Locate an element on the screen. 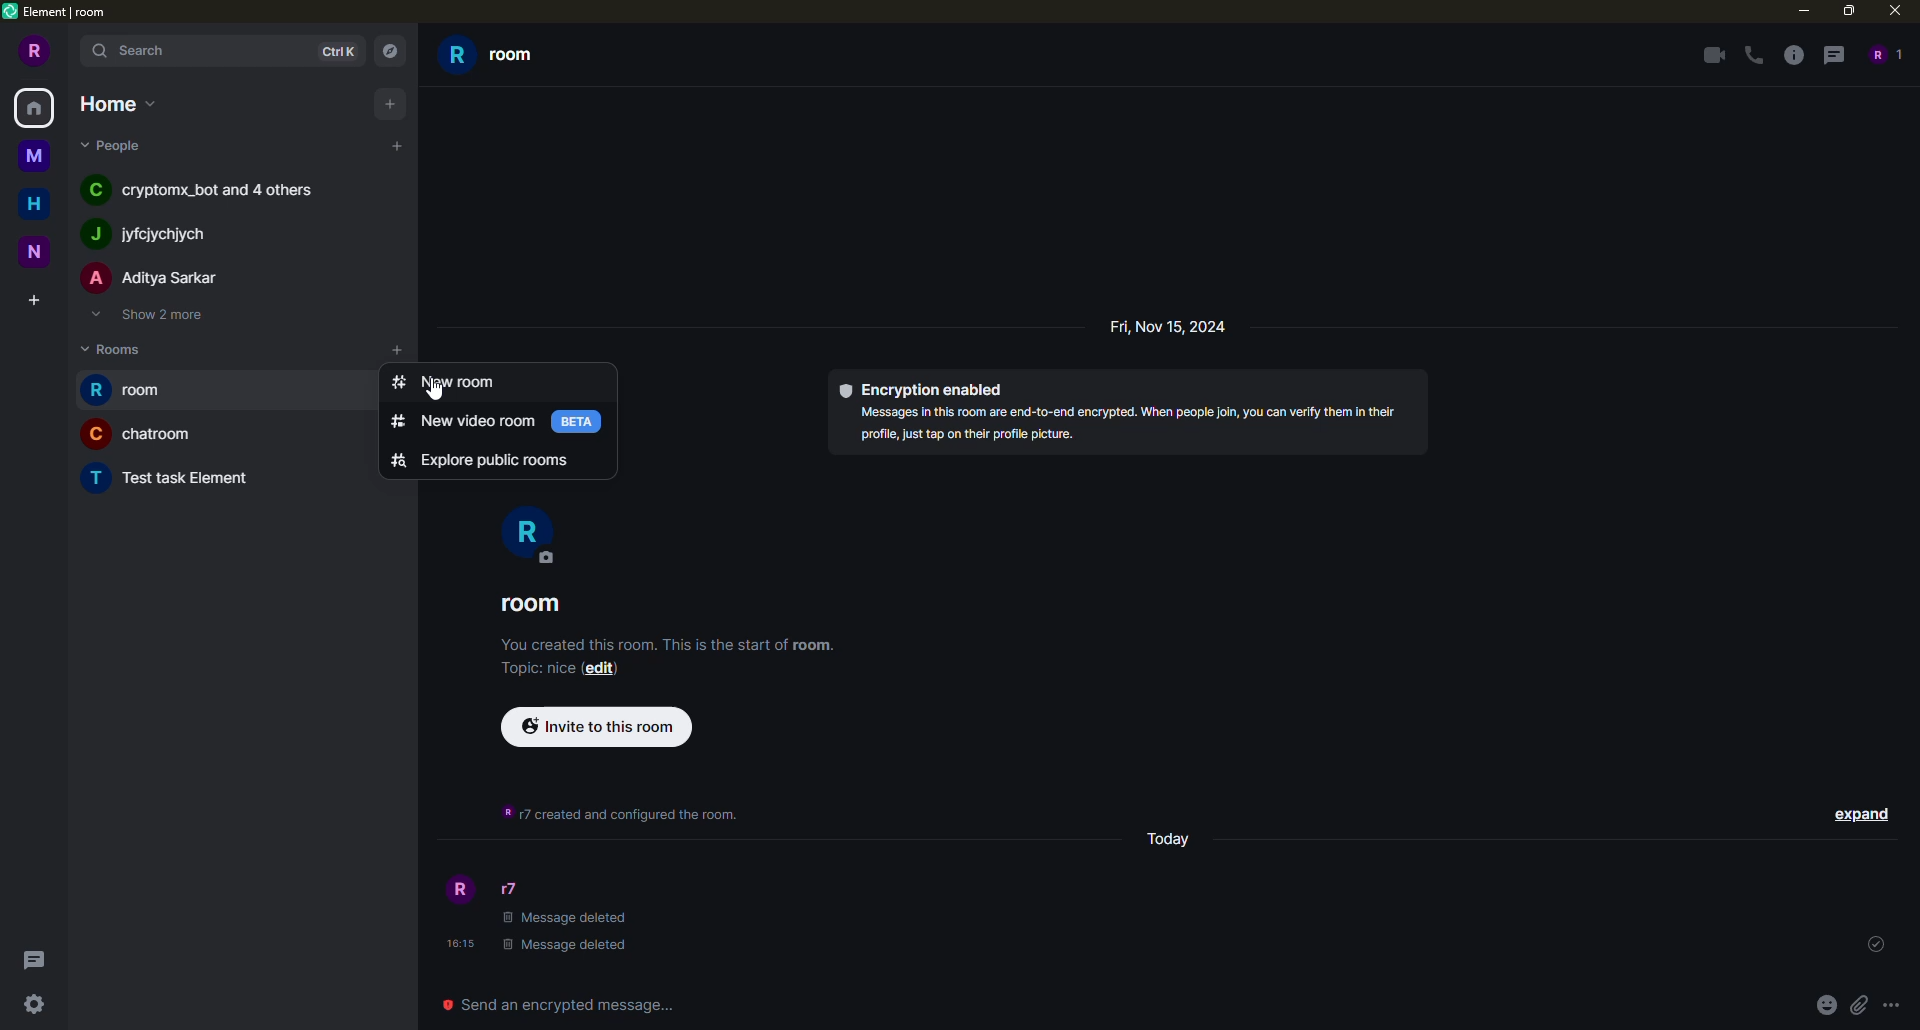  new room is located at coordinates (450, 381).